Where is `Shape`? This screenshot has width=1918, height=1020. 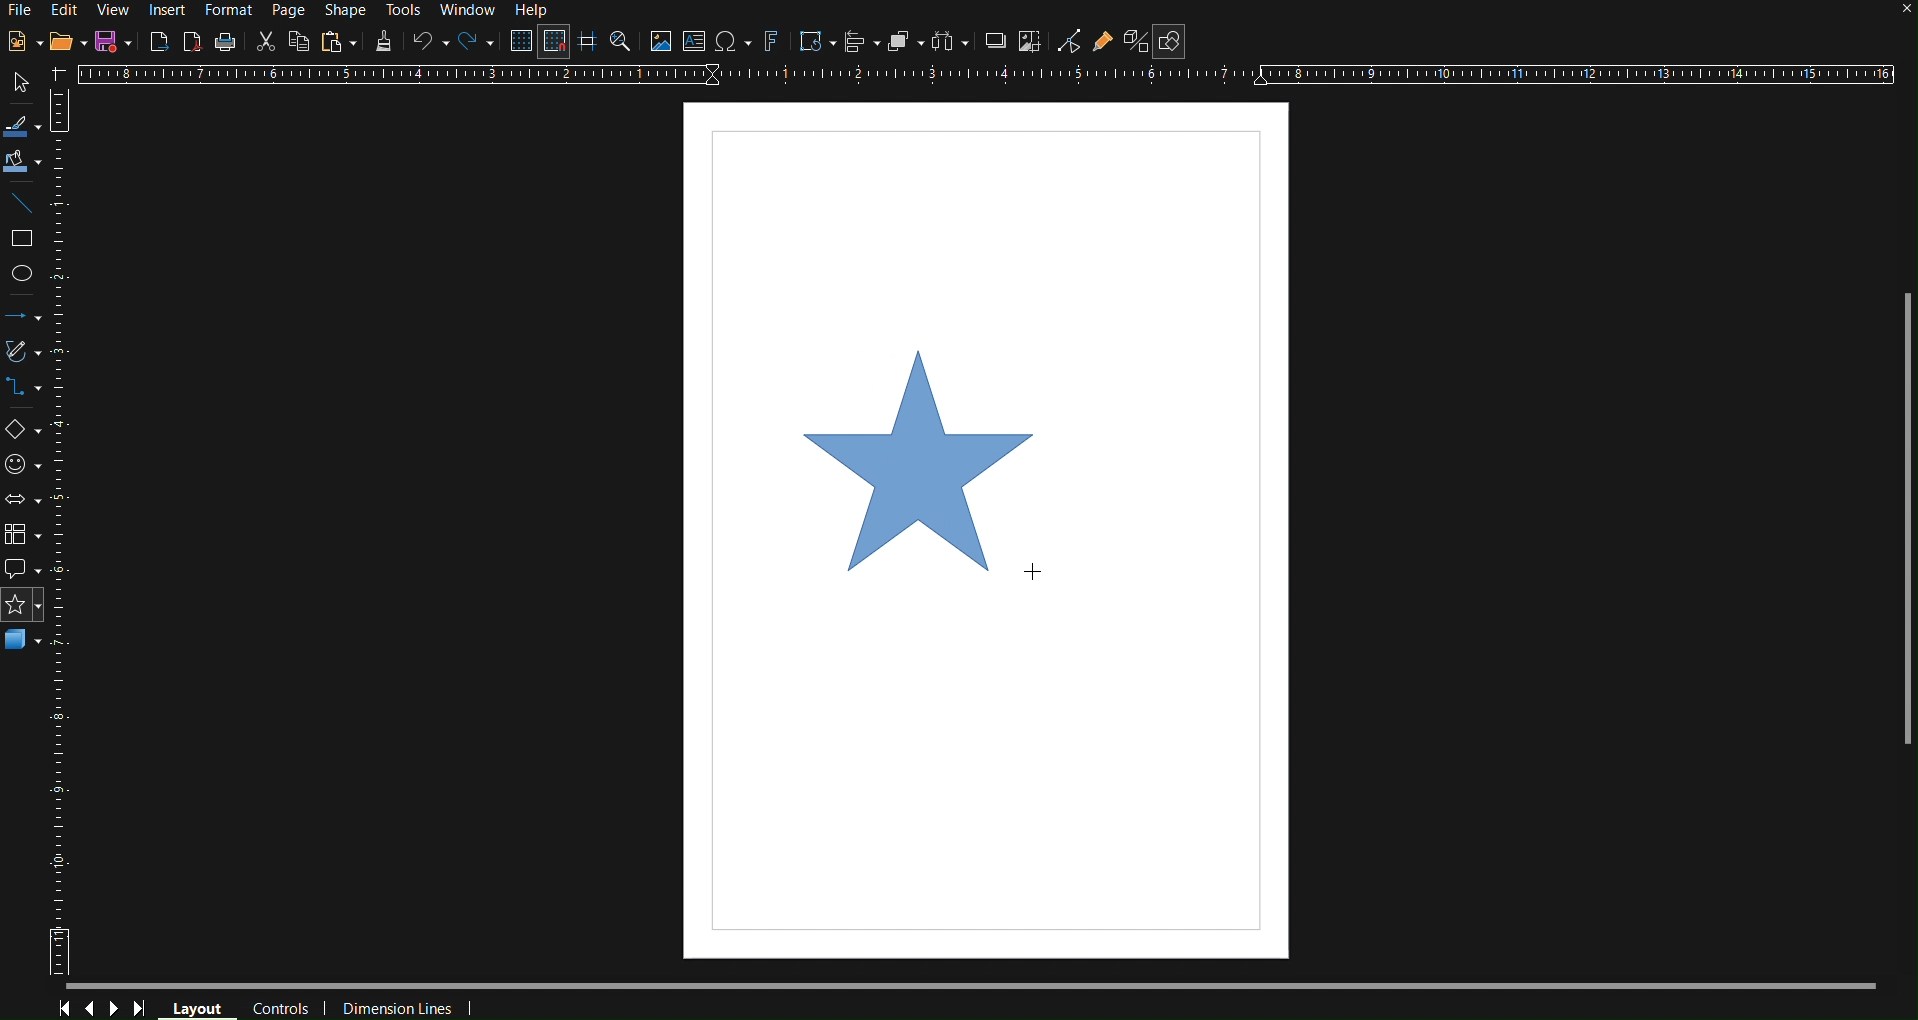
Shape is located at coordinates (339, 9).